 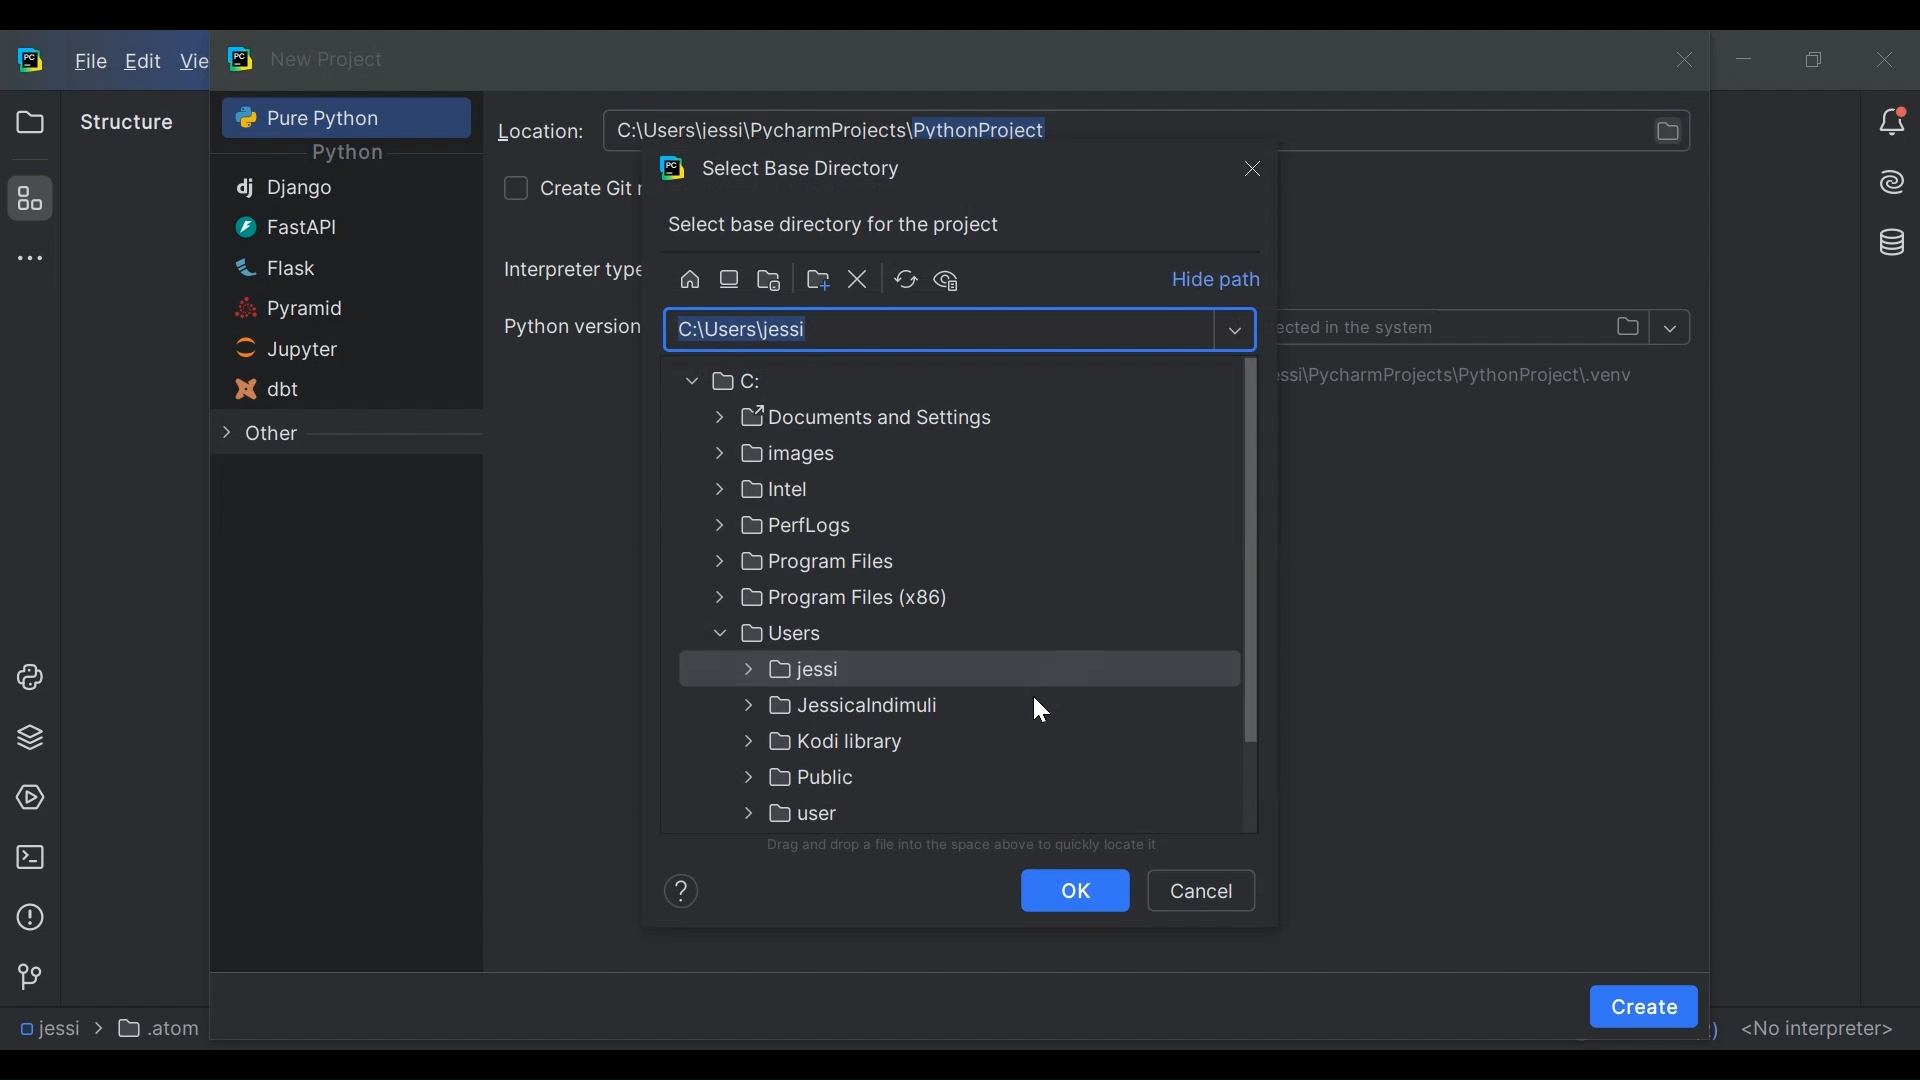 What do you see at coordinates (1644, 1006) in the screenshot?
I see `Create` at bounding box center [1644, 1006].